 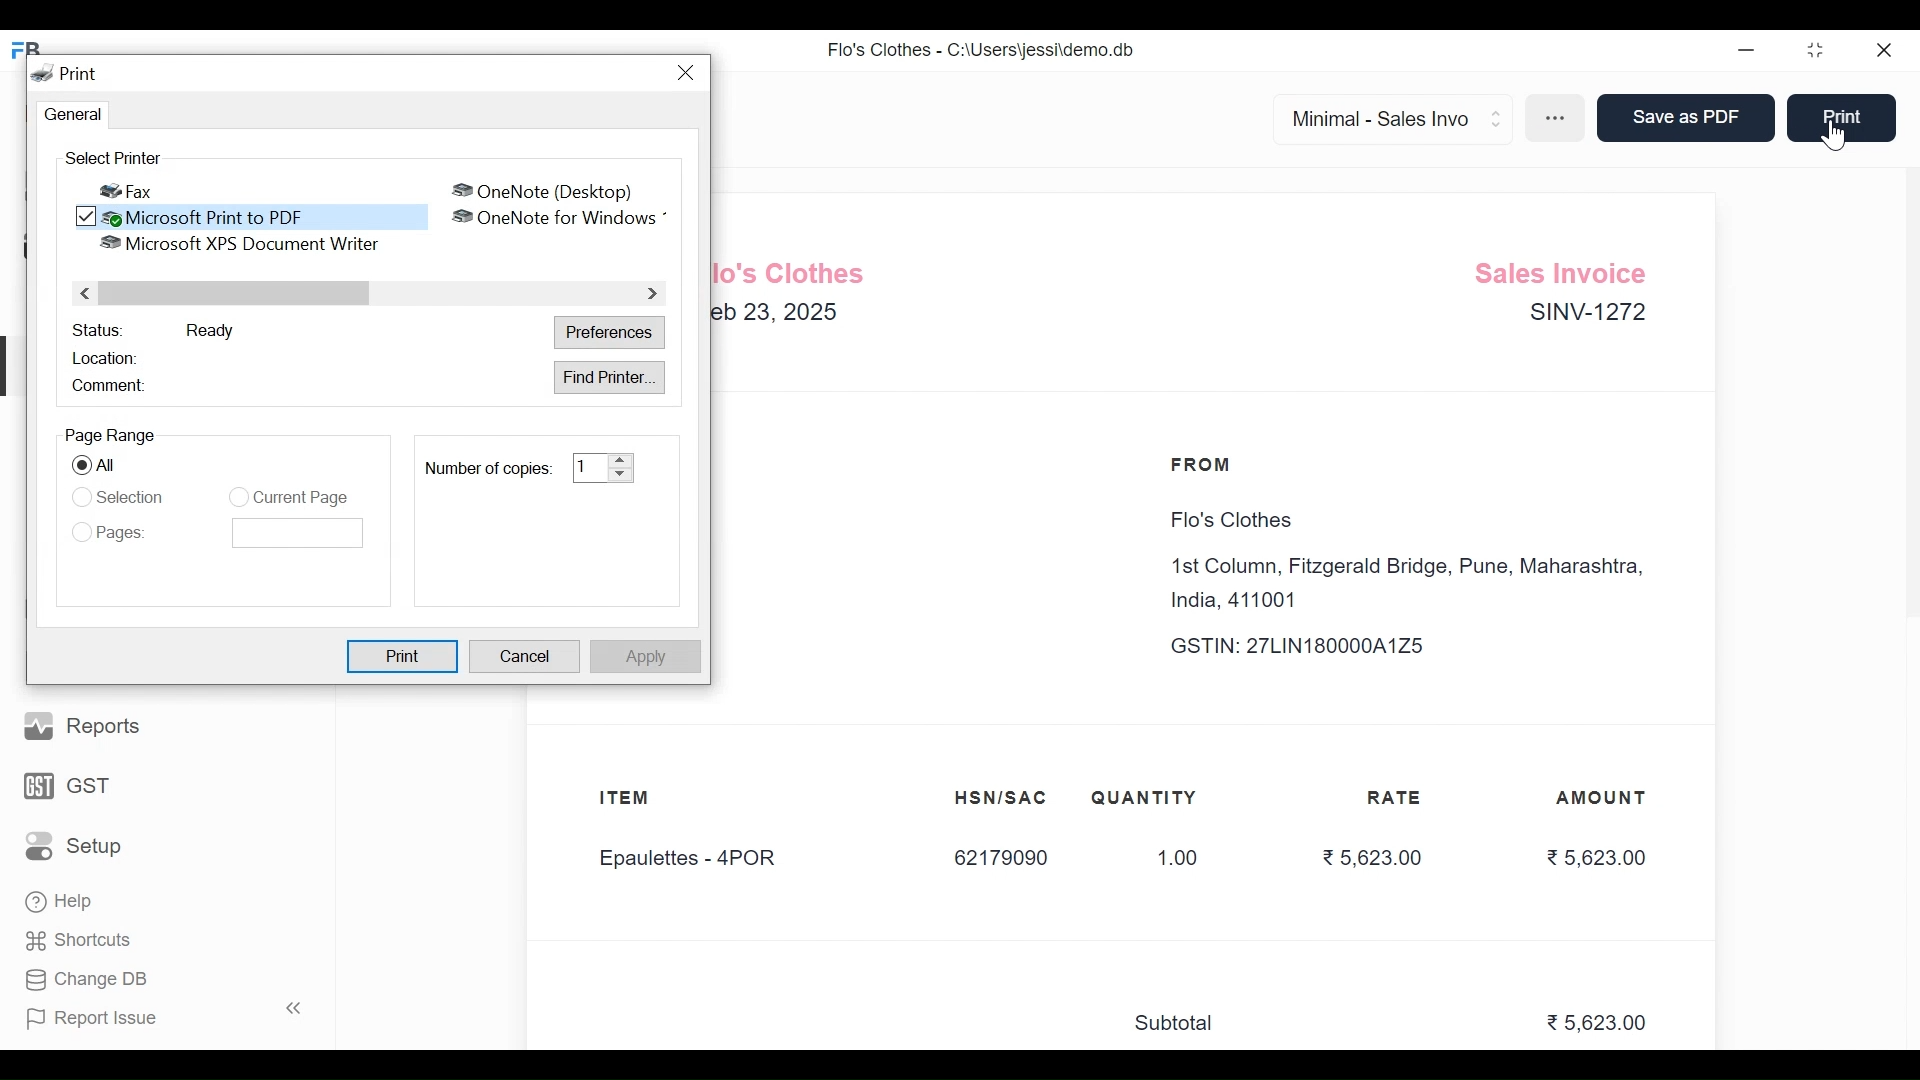 What do you see at coordinates (67, 73) in the screenshot?
I see `Print` at bounding box center [67, 73].